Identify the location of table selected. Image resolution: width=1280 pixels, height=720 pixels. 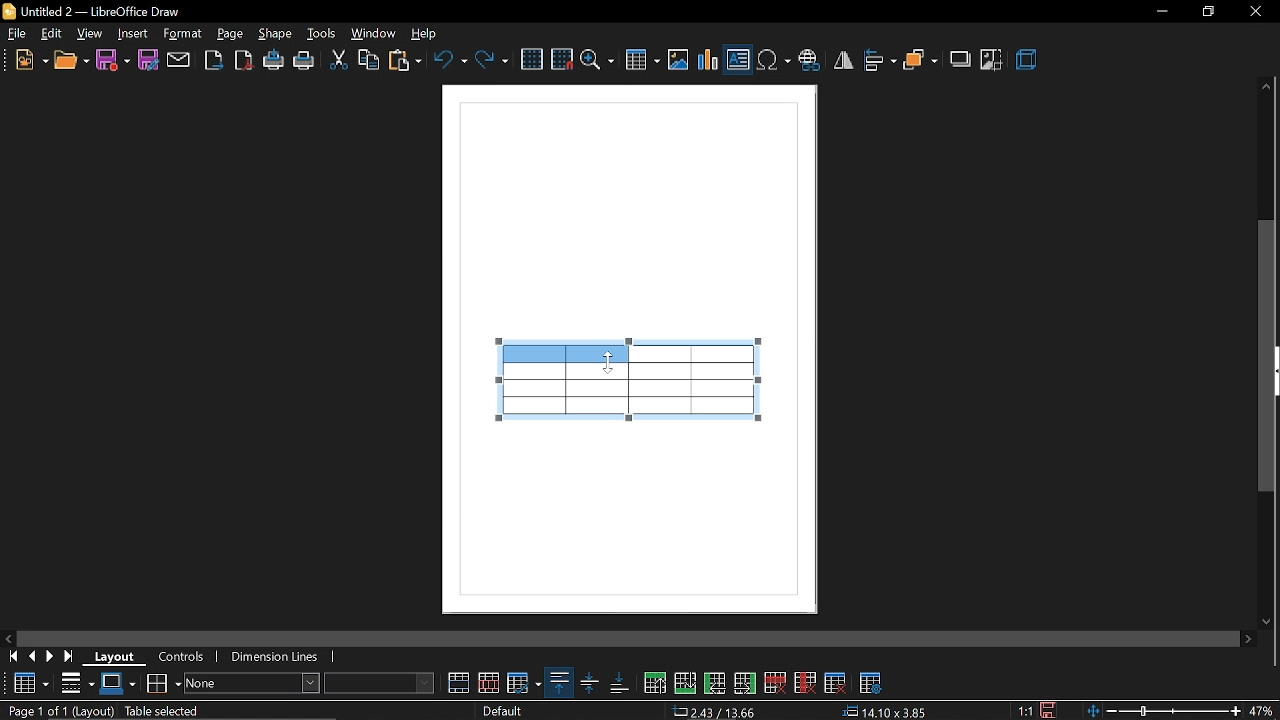
(170, 710).